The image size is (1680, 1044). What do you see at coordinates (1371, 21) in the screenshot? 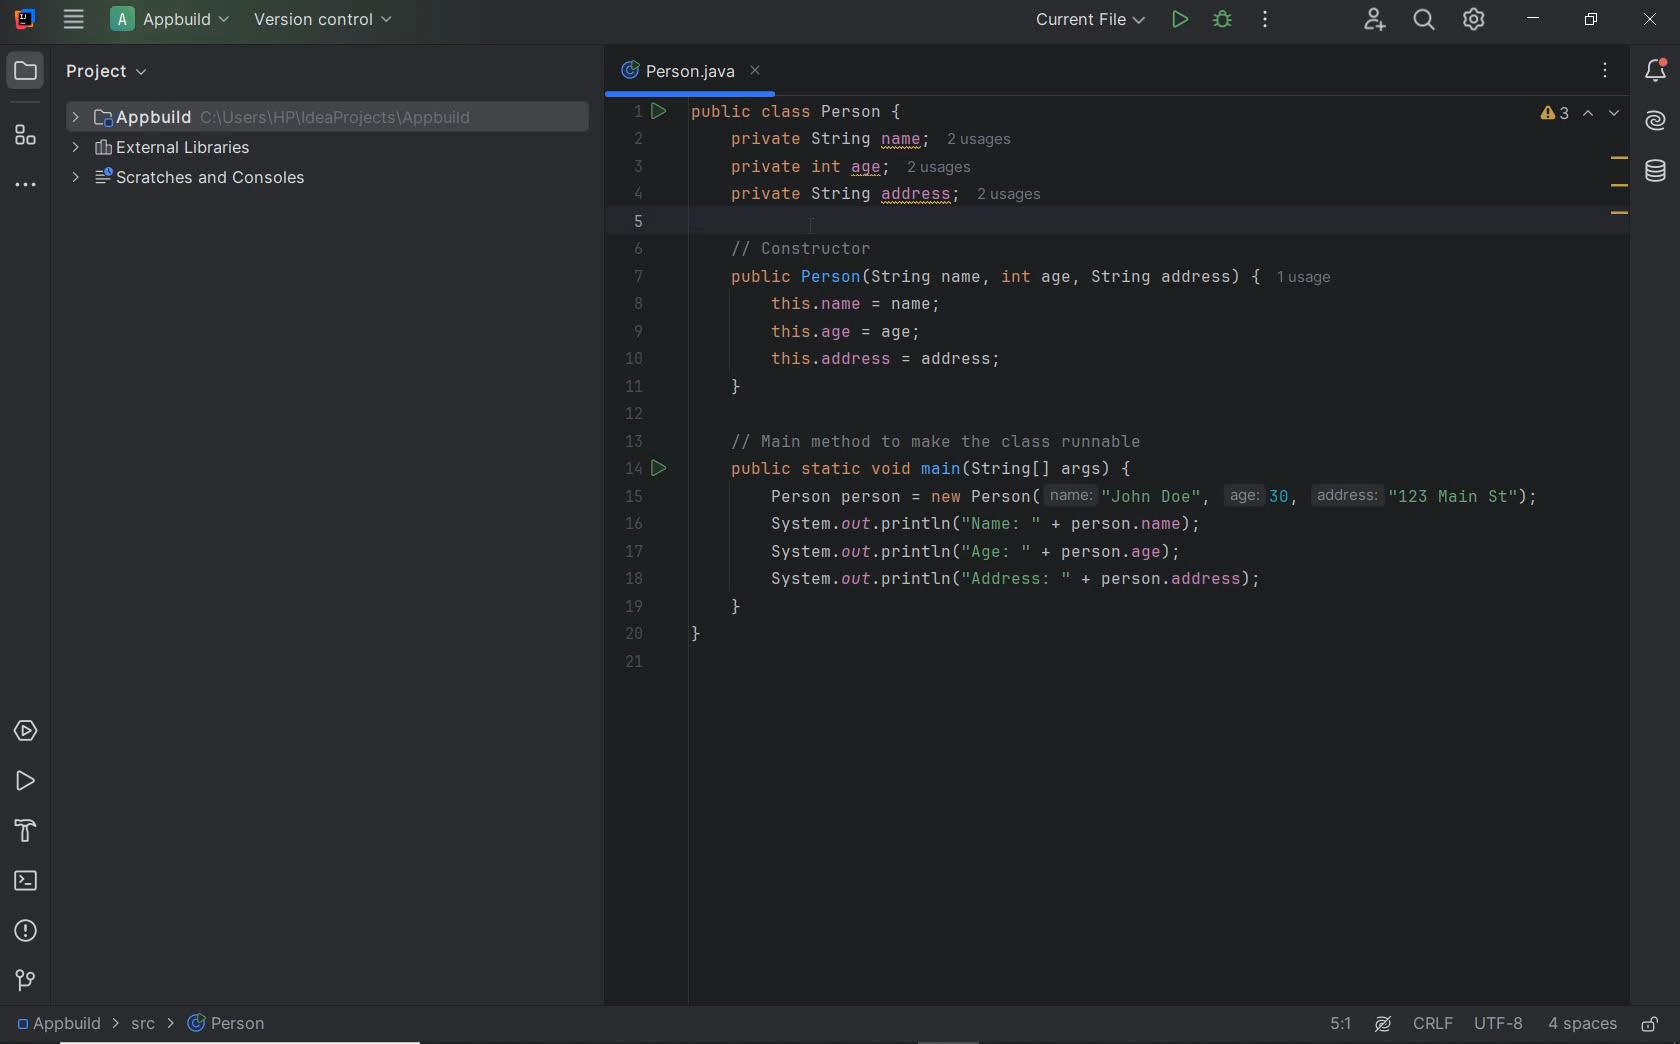
I see `code with me` at bounding box center [1371, 21].